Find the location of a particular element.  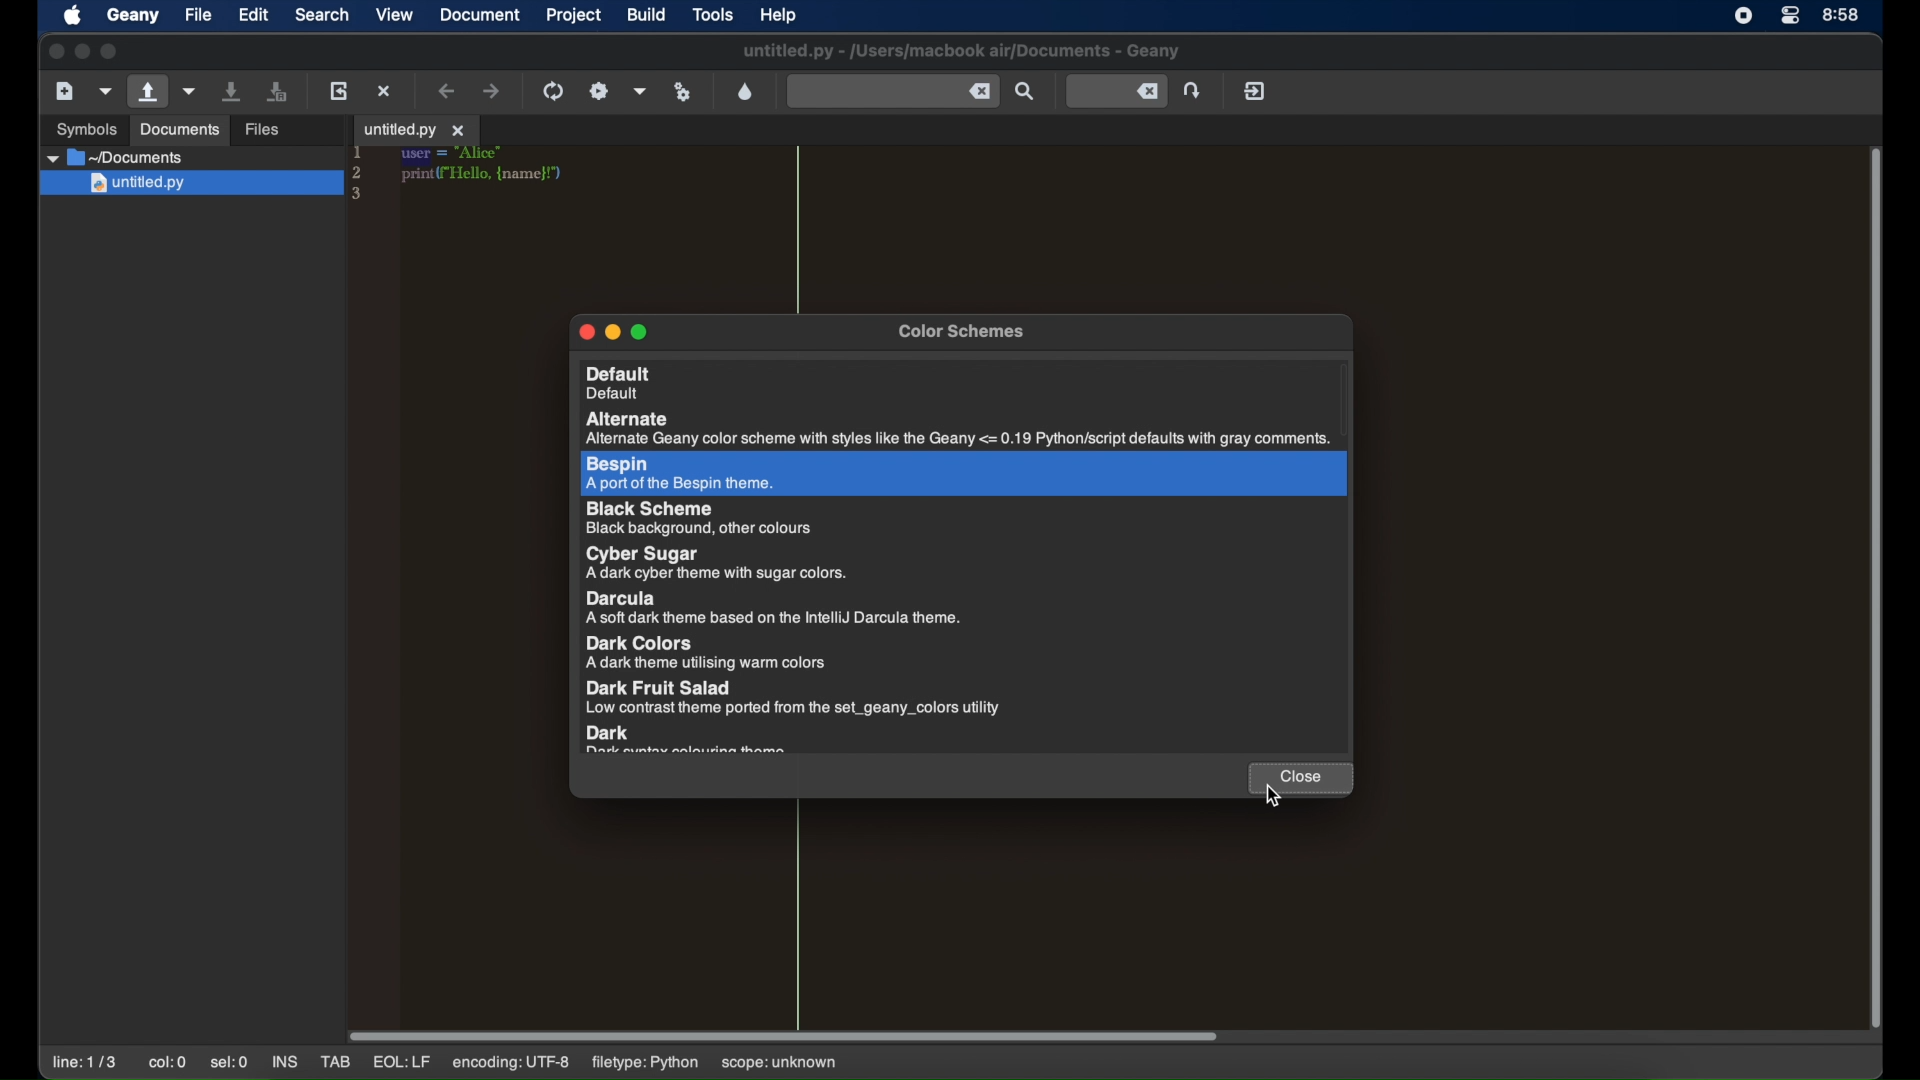

encoding: utf-8 is located at coordinates (510, 1063).